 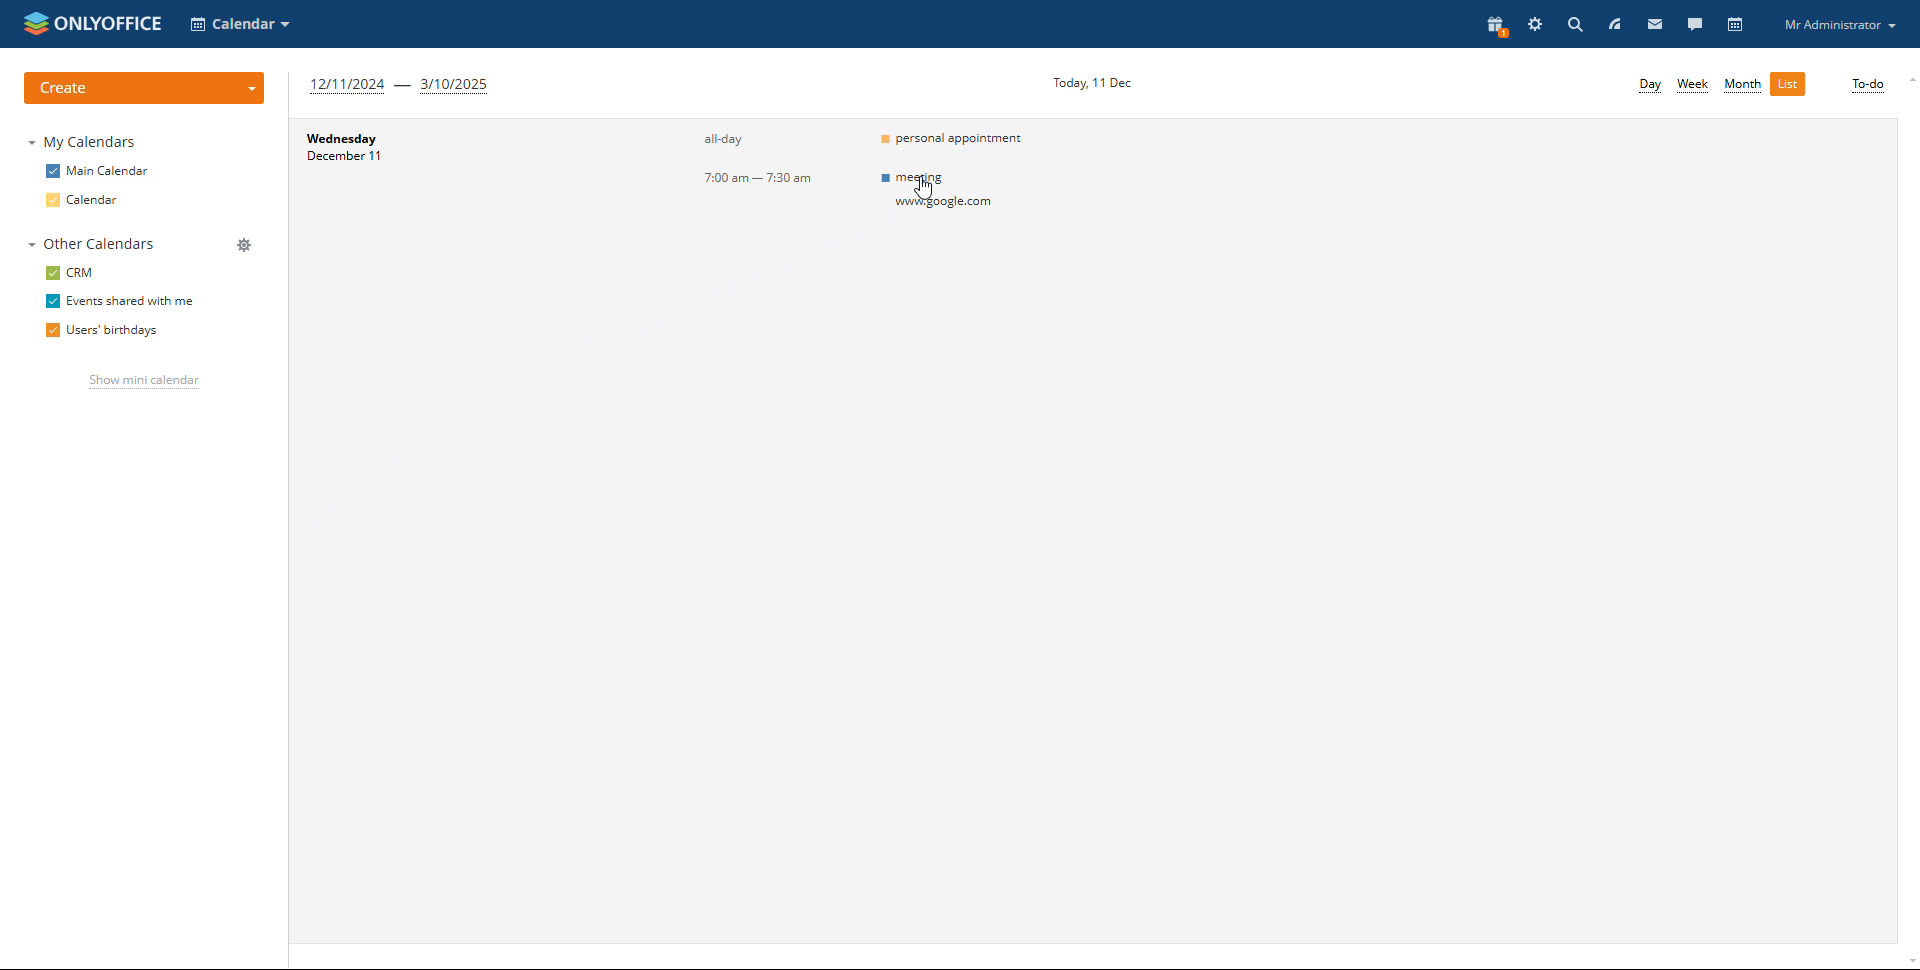 I want to click on search, so click(x=1572, y=25).